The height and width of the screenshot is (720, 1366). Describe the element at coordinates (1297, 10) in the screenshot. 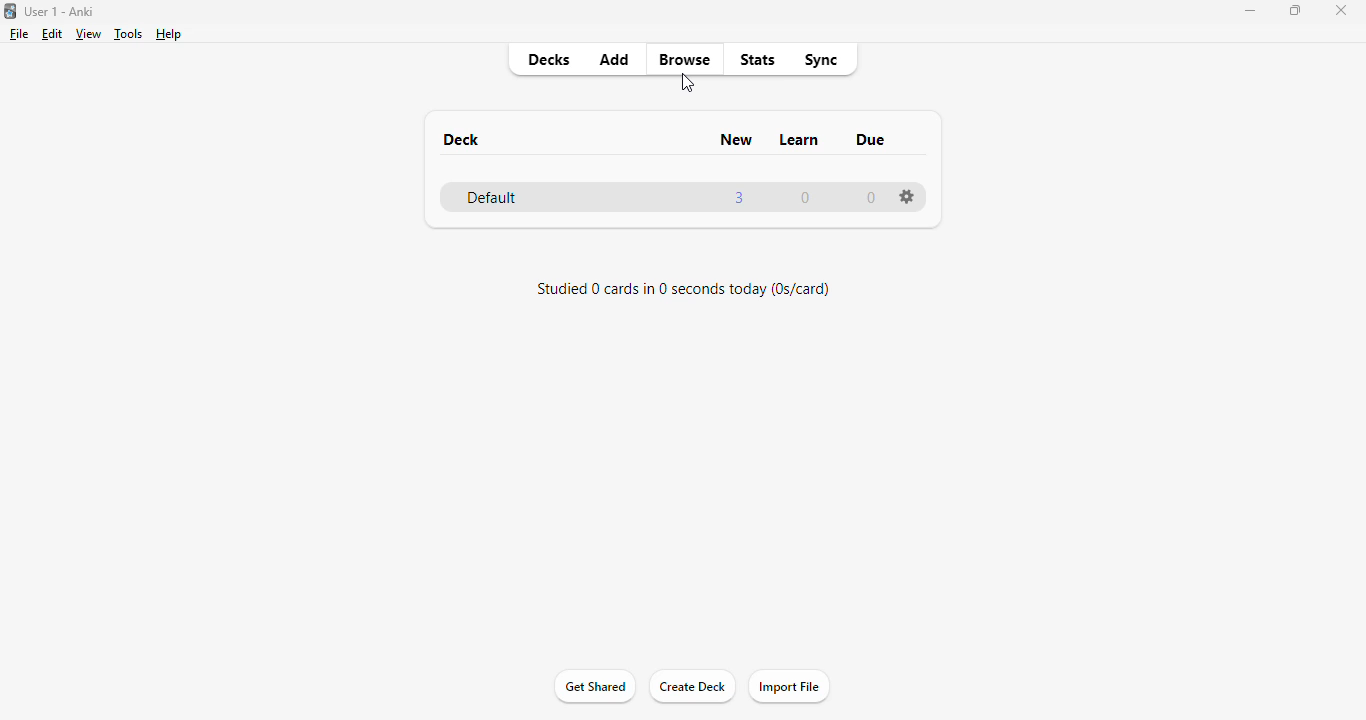

I see `maximize` at that location.